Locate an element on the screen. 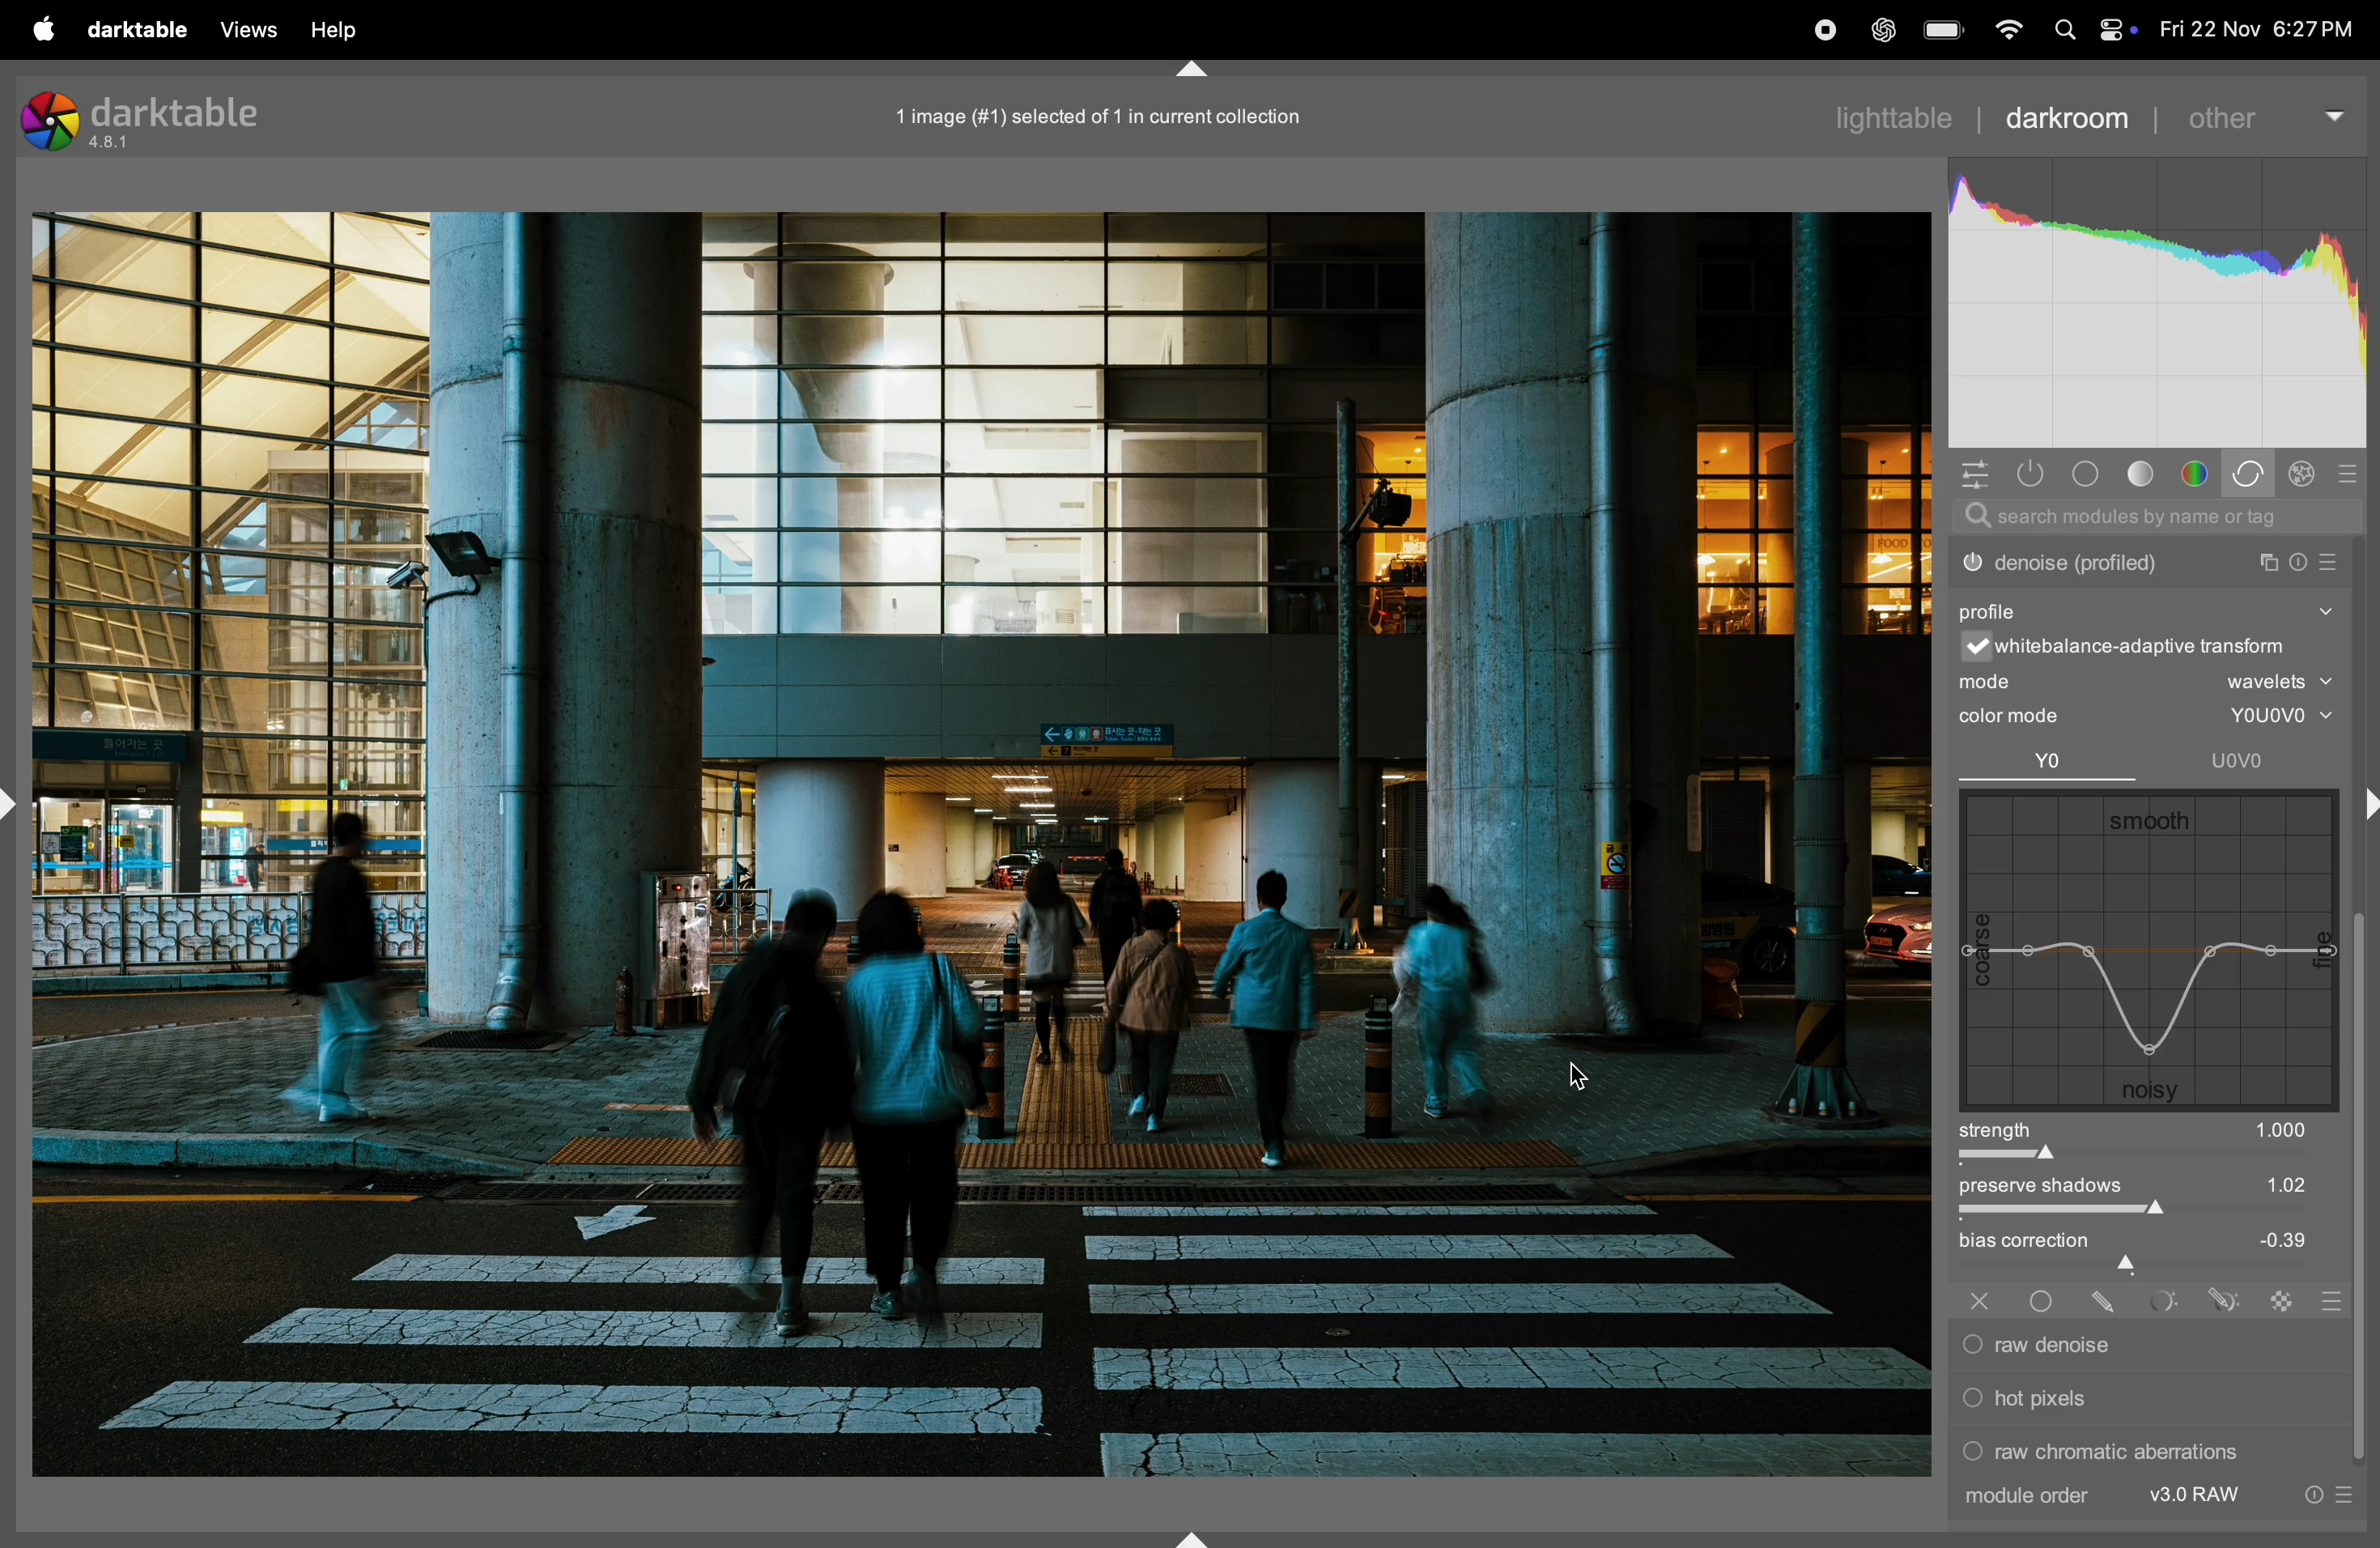 The image size is (2380, 1548). 1 imge selected is located at coordinates (1104, 116).